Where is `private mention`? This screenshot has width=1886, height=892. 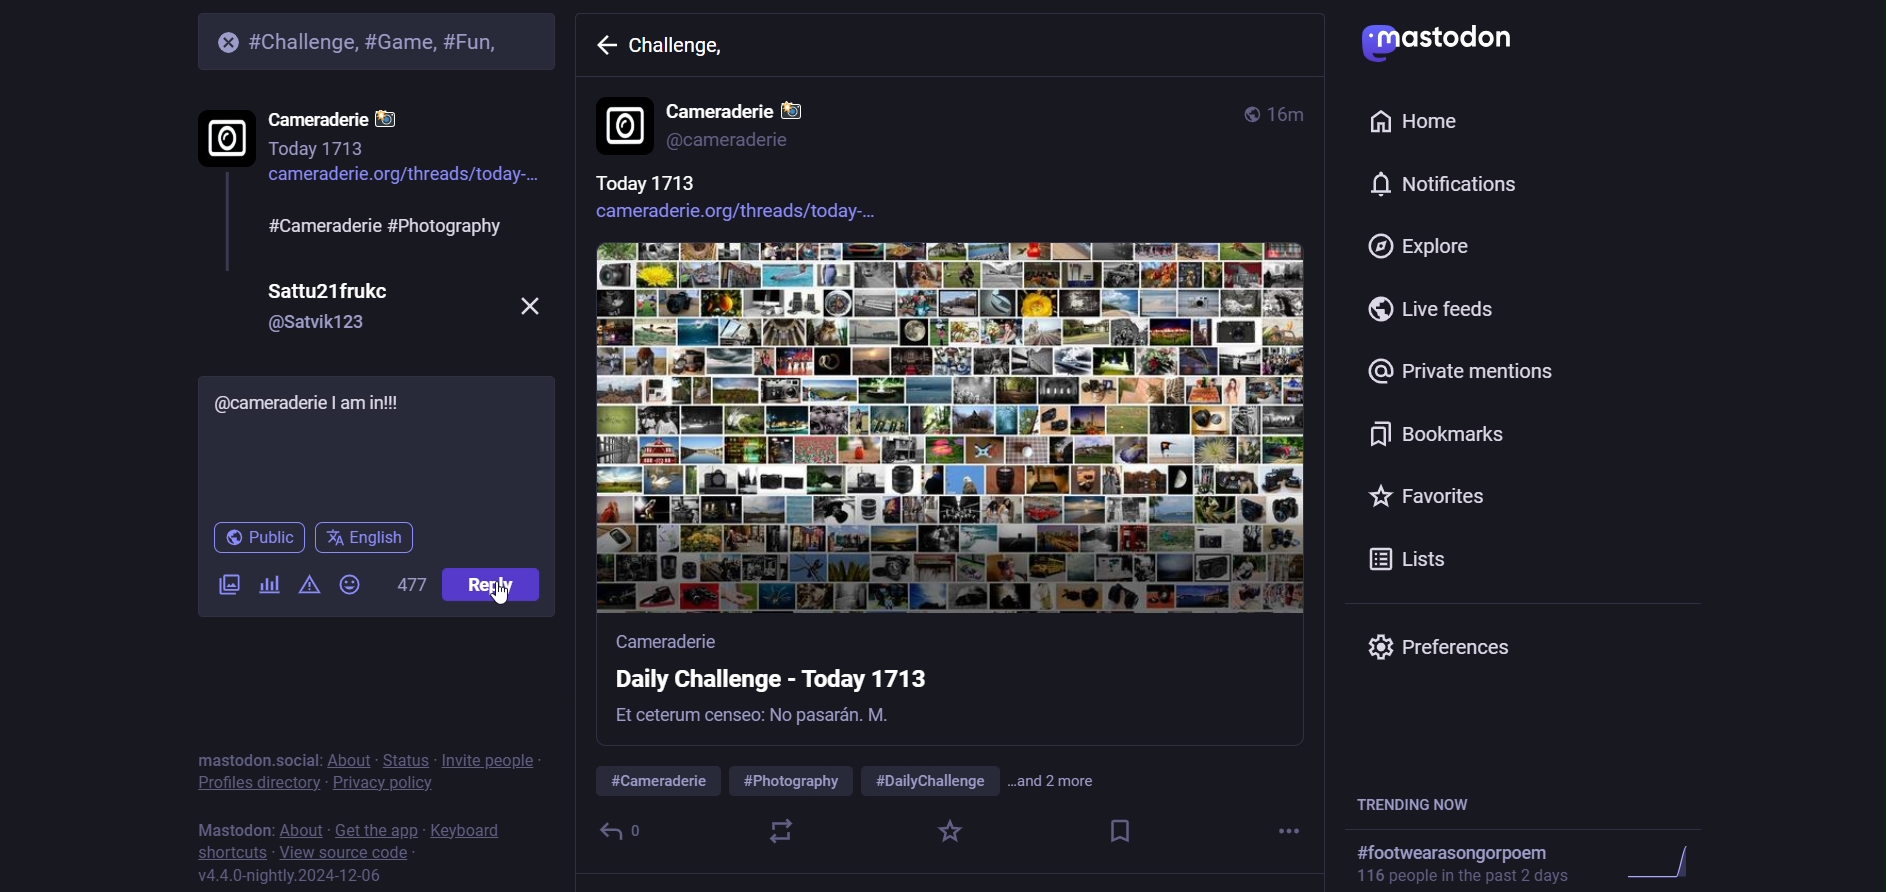
private mention is located at coordinates (1462, 372).